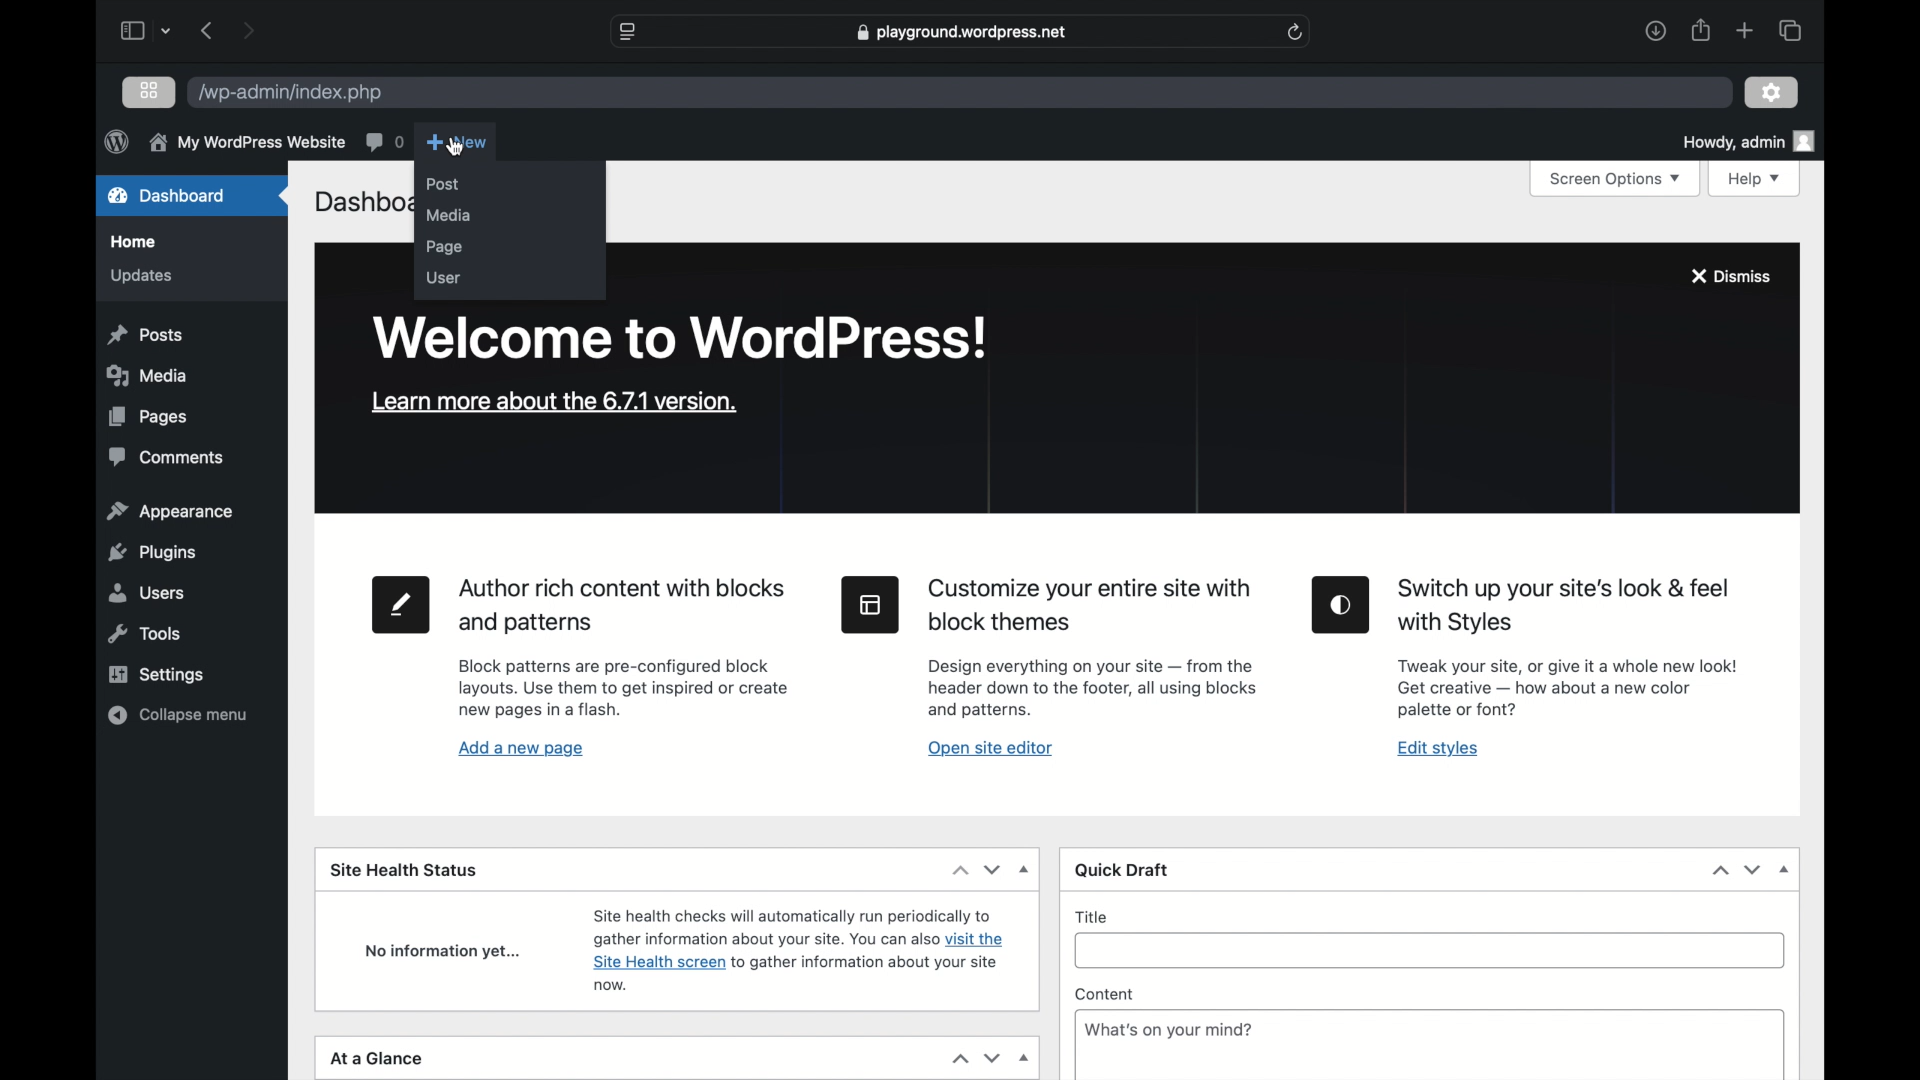 Image resolution: width=1920 pixels, height=1080 pixels. I want to click on comments, so click(168, 457).